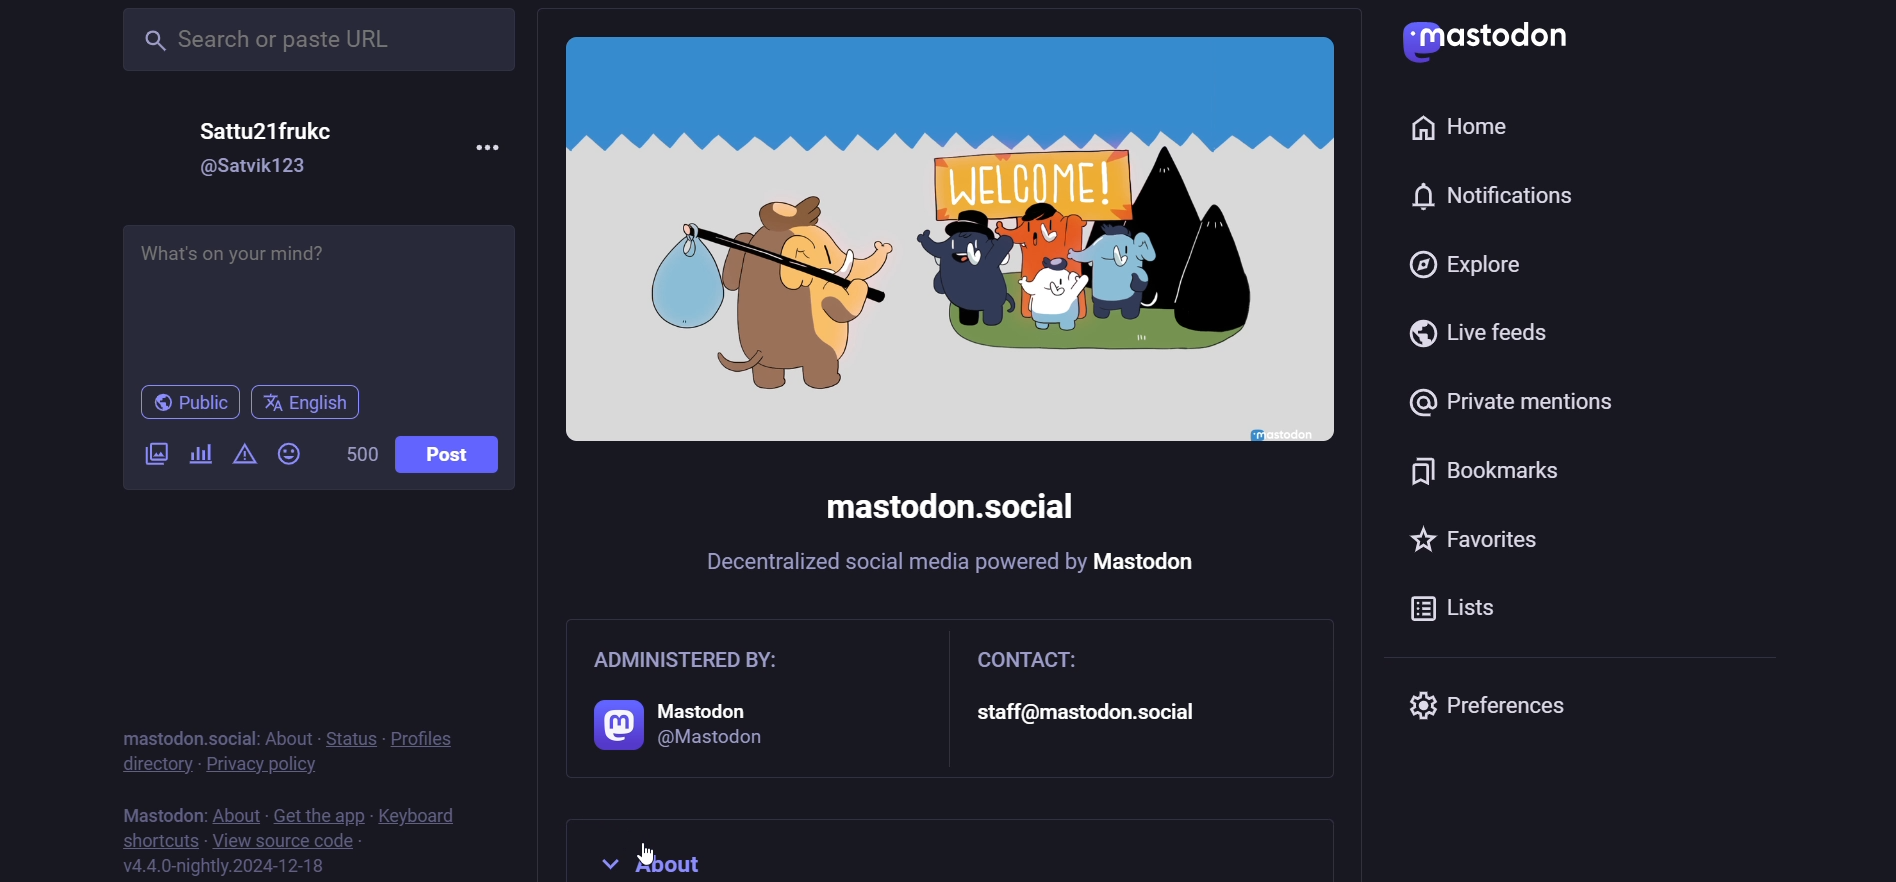 This screenshot has width=1896, height=882. I want to click on pointer, so click(279, 749).